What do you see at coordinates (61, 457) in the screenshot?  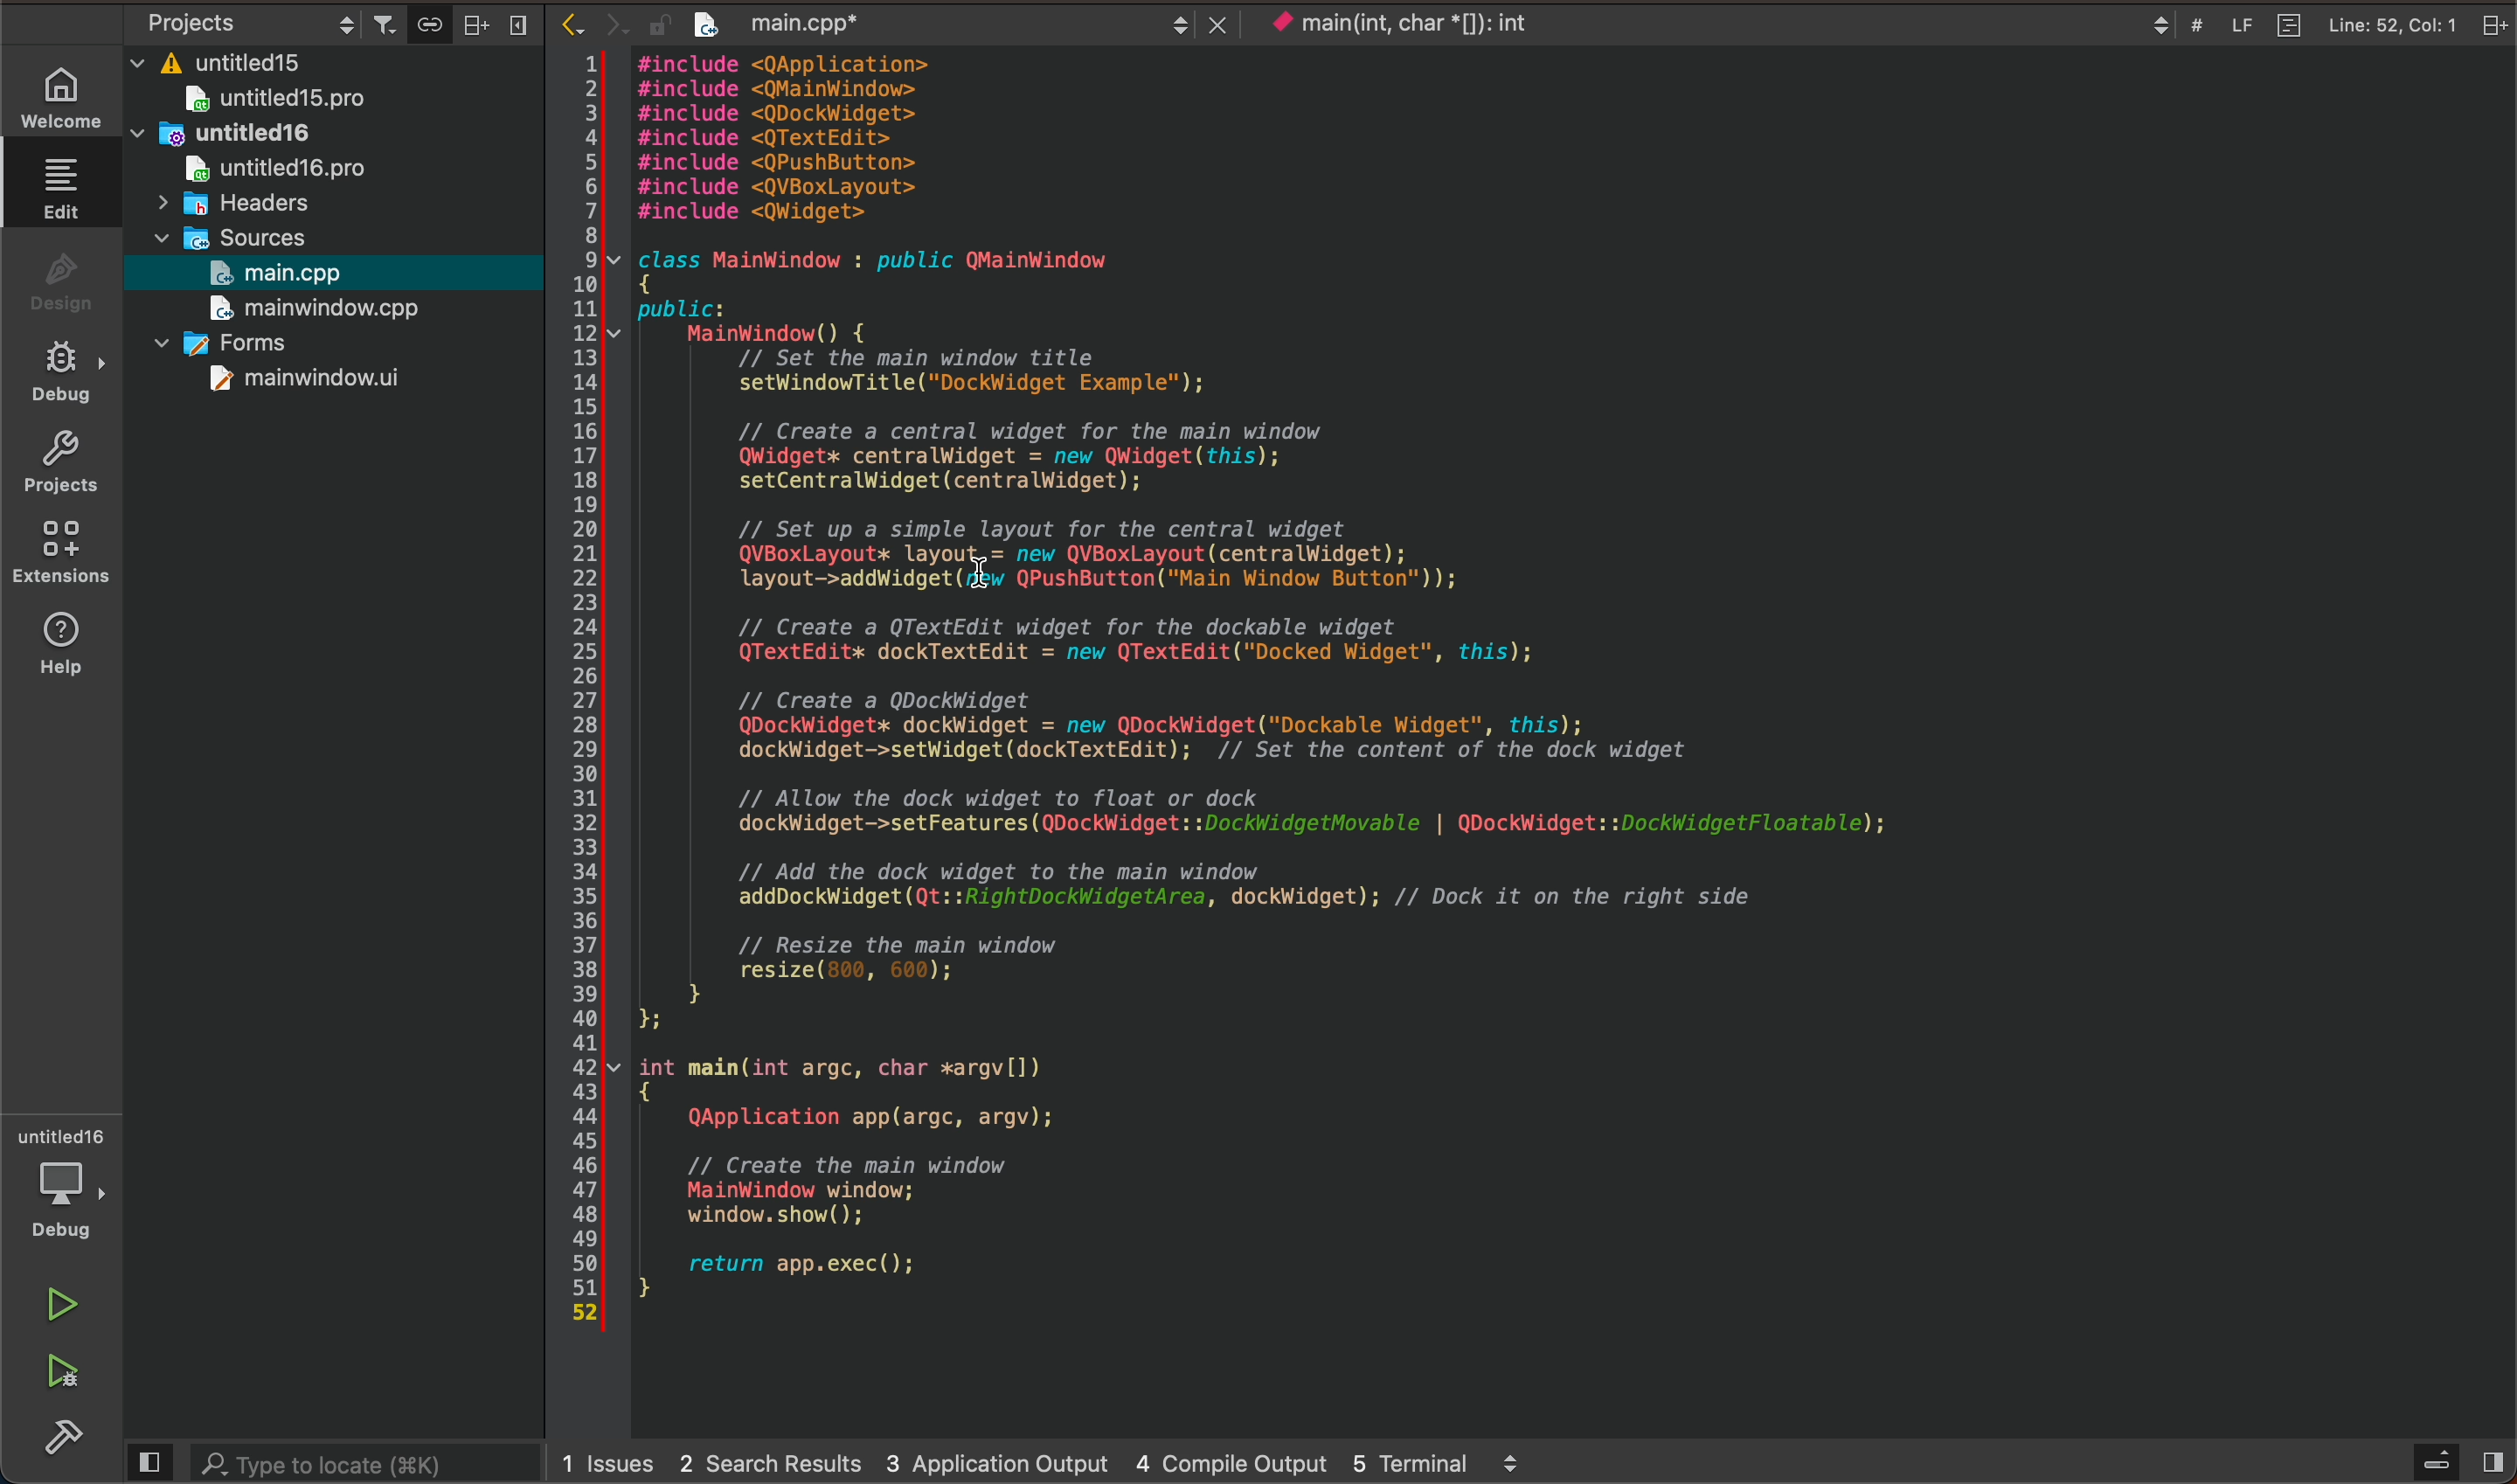 I see `projects` at bounding box center [61, 457].